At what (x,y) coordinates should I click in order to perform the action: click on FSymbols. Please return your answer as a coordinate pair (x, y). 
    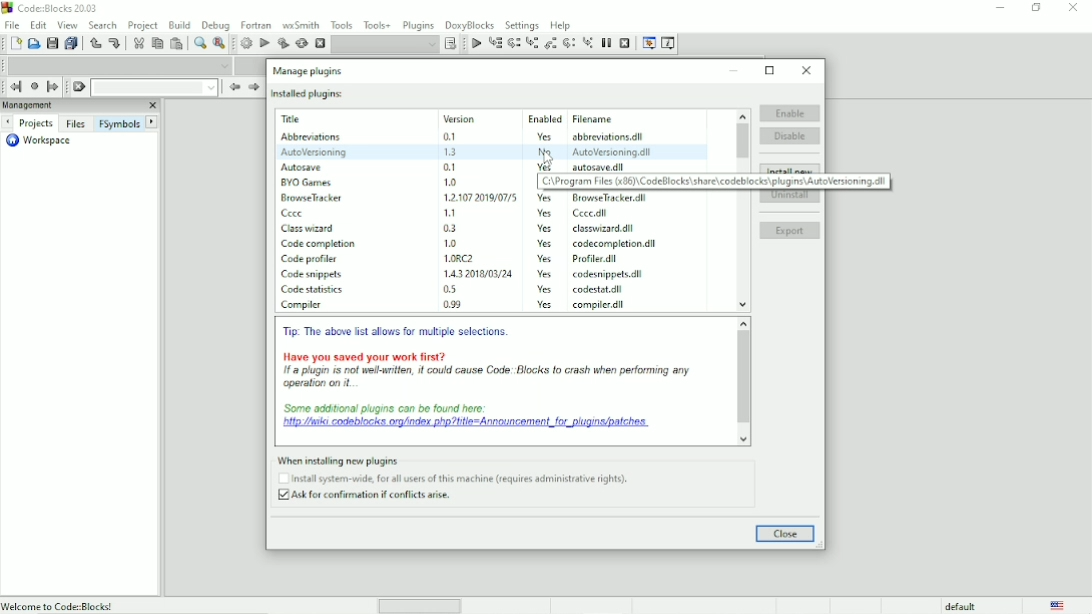
    Looking at the image, I should click on (120, 123).